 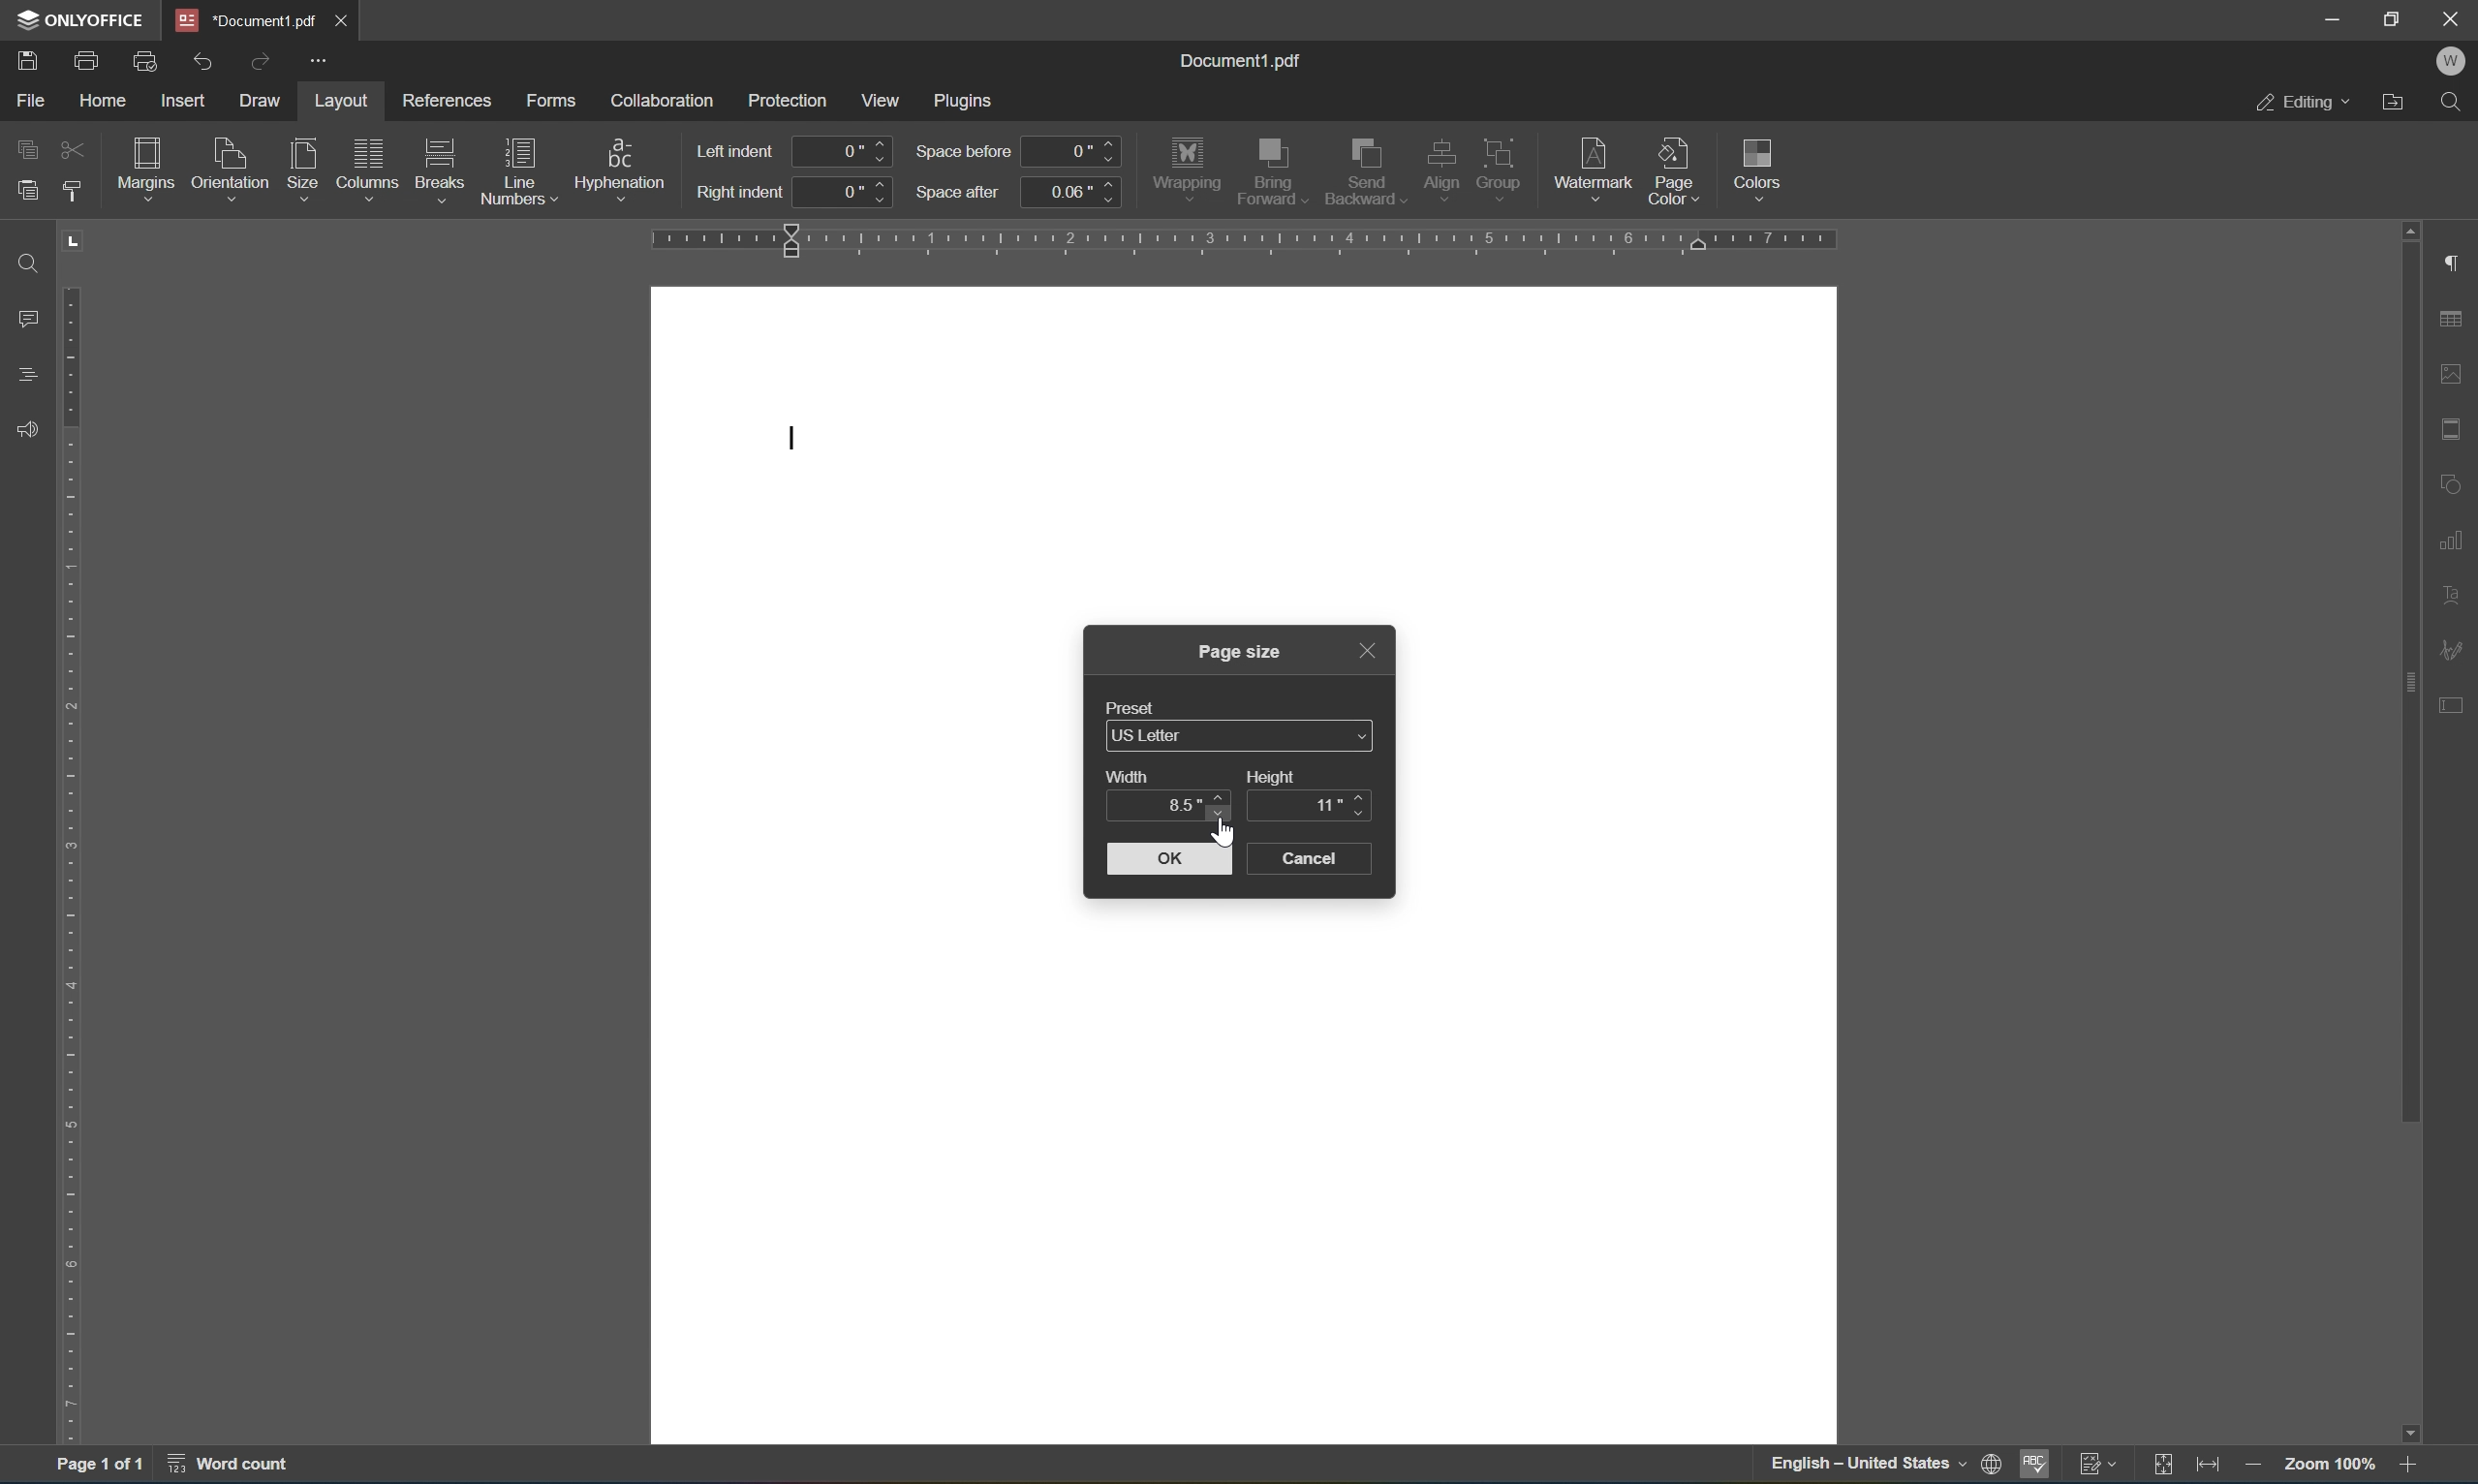 I want to click on feedback & support, so click(x=22, y=429).